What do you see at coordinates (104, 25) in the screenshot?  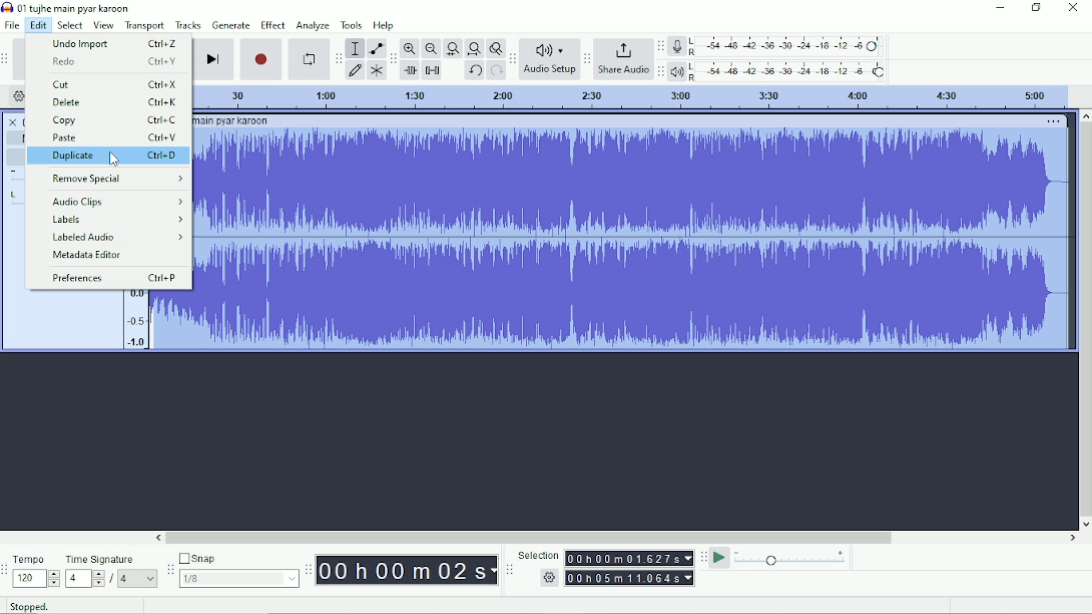 I see `View` at bounding box center [104, 25].